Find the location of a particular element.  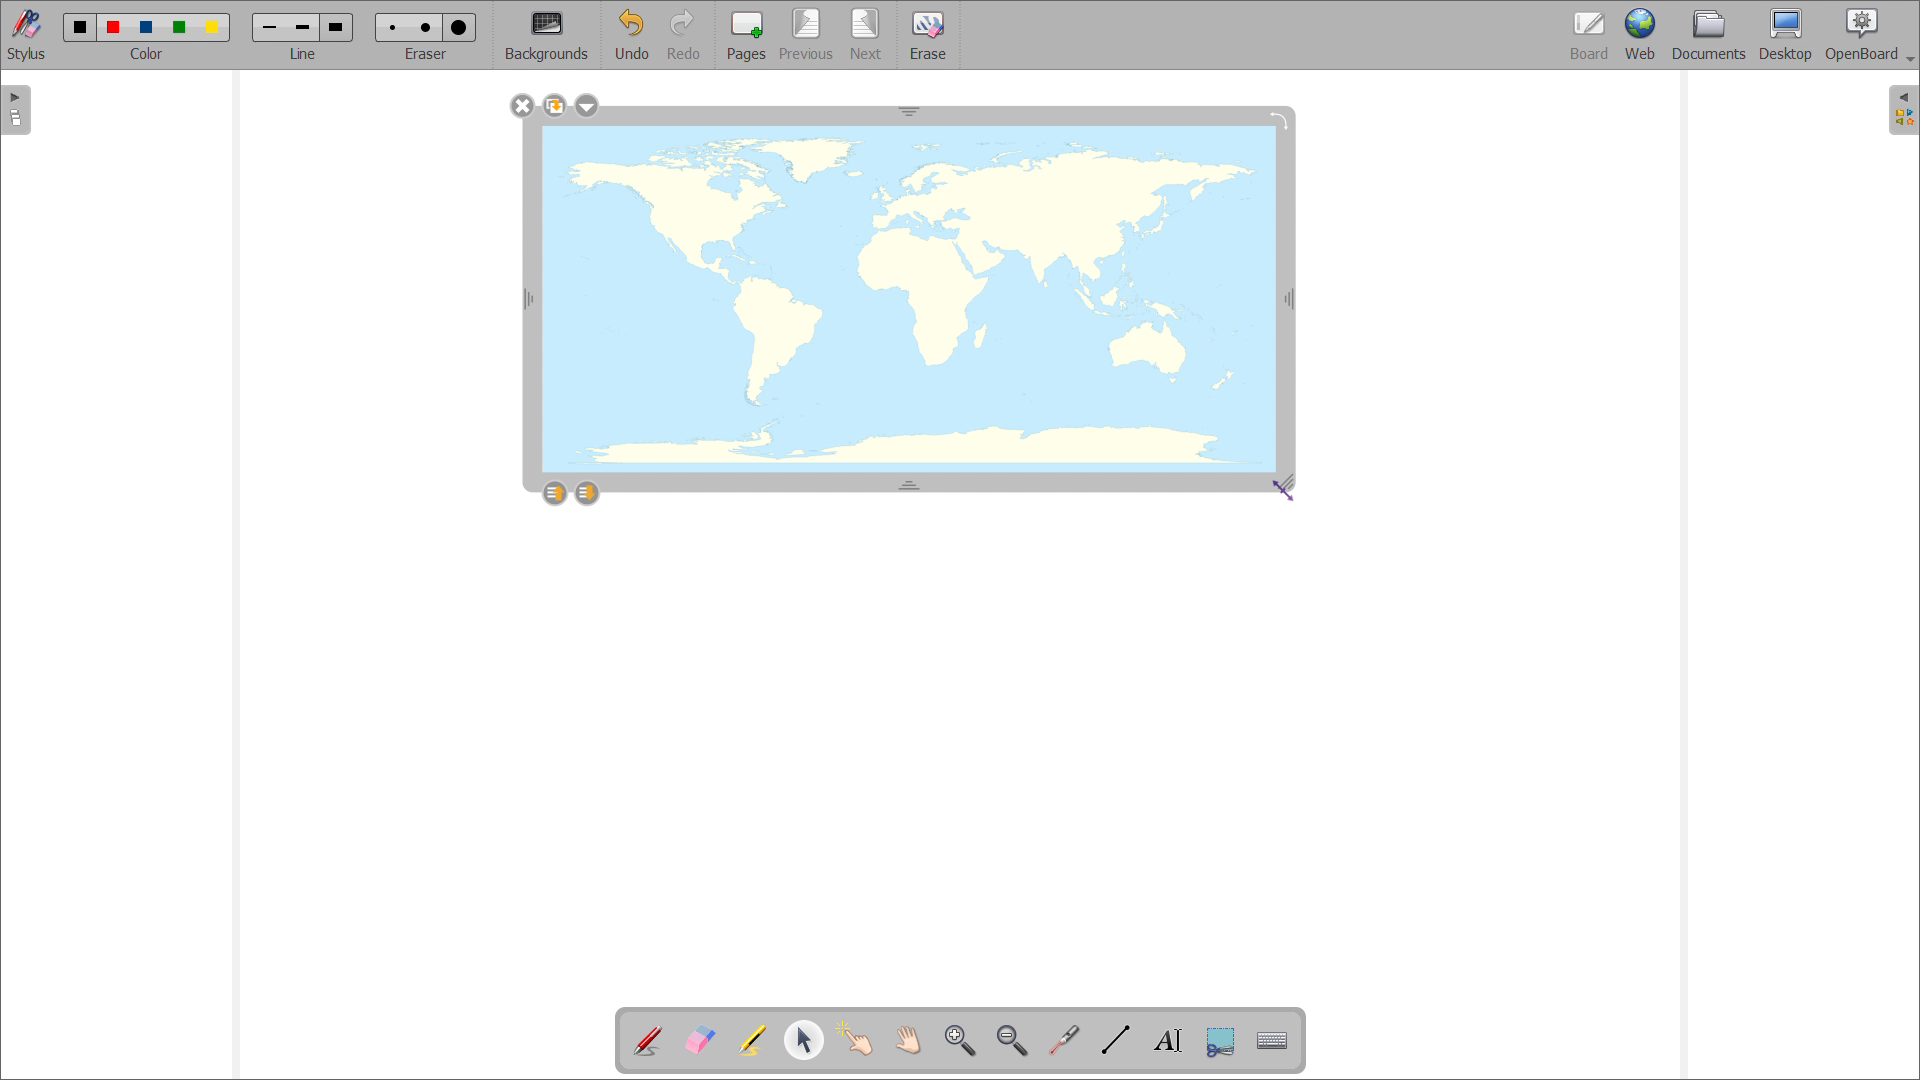

rotate is located at coordinates (1278, 118).